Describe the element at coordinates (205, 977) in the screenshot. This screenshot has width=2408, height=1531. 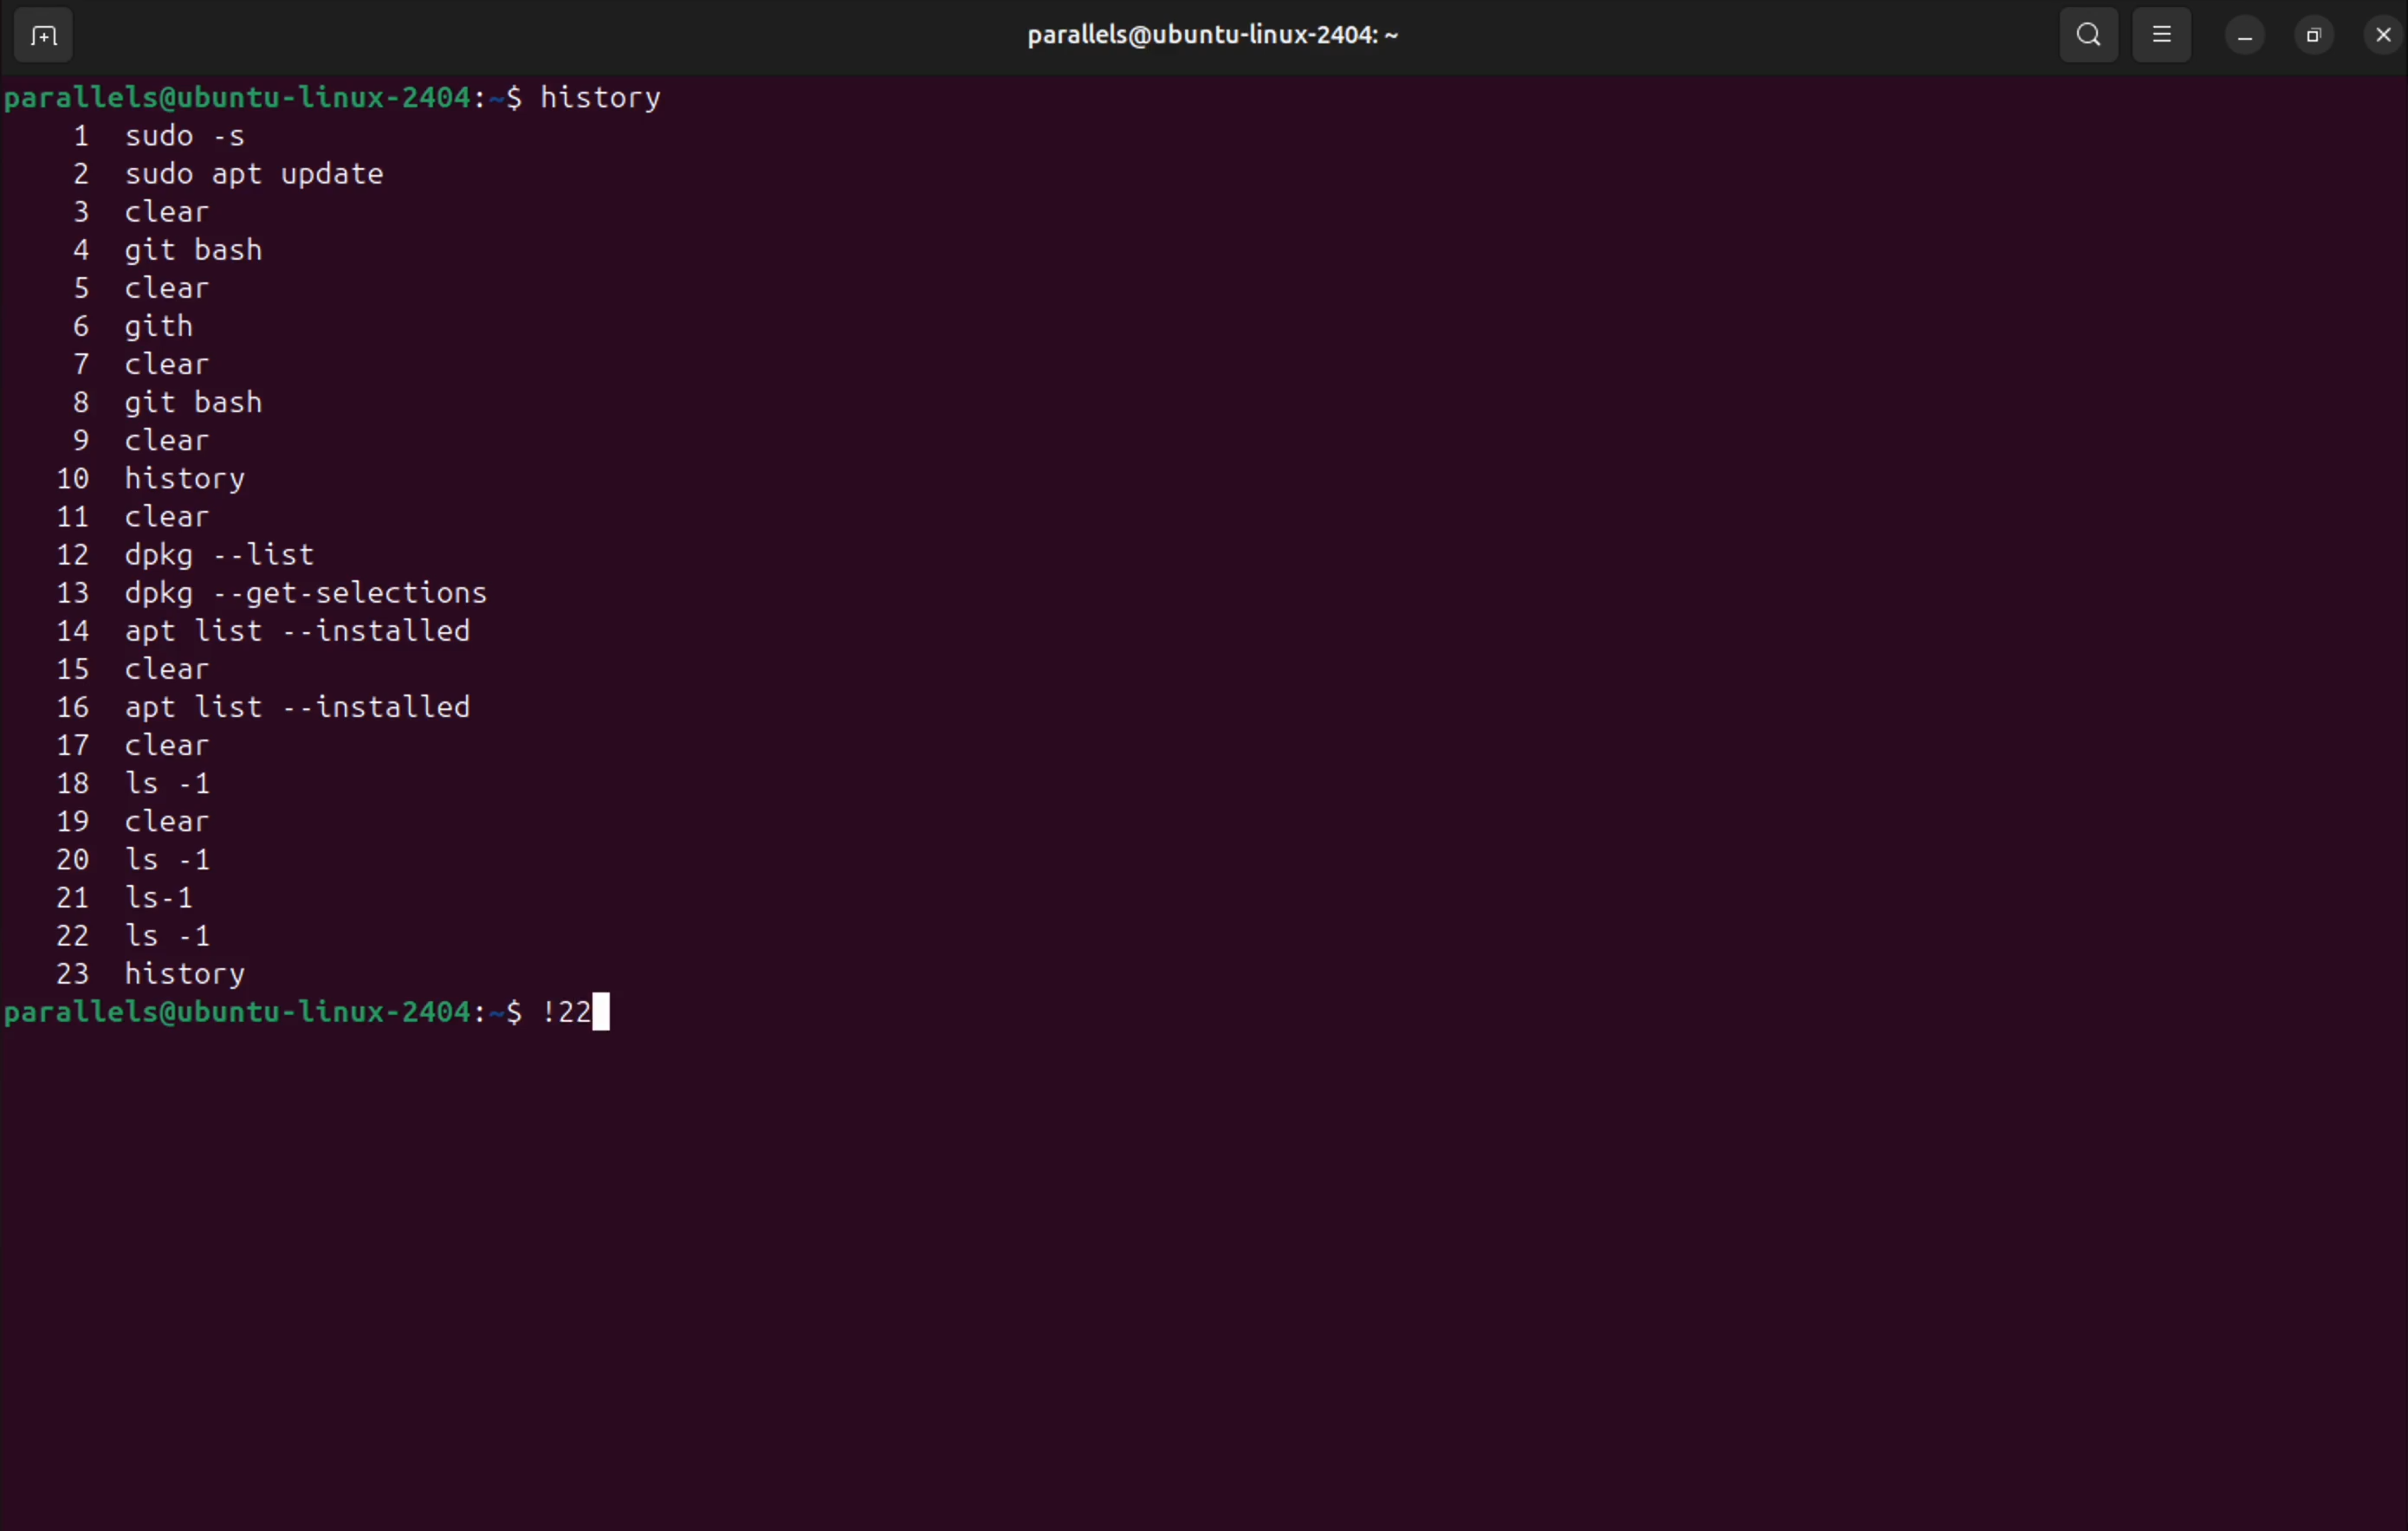
I see `23 history` at that location.